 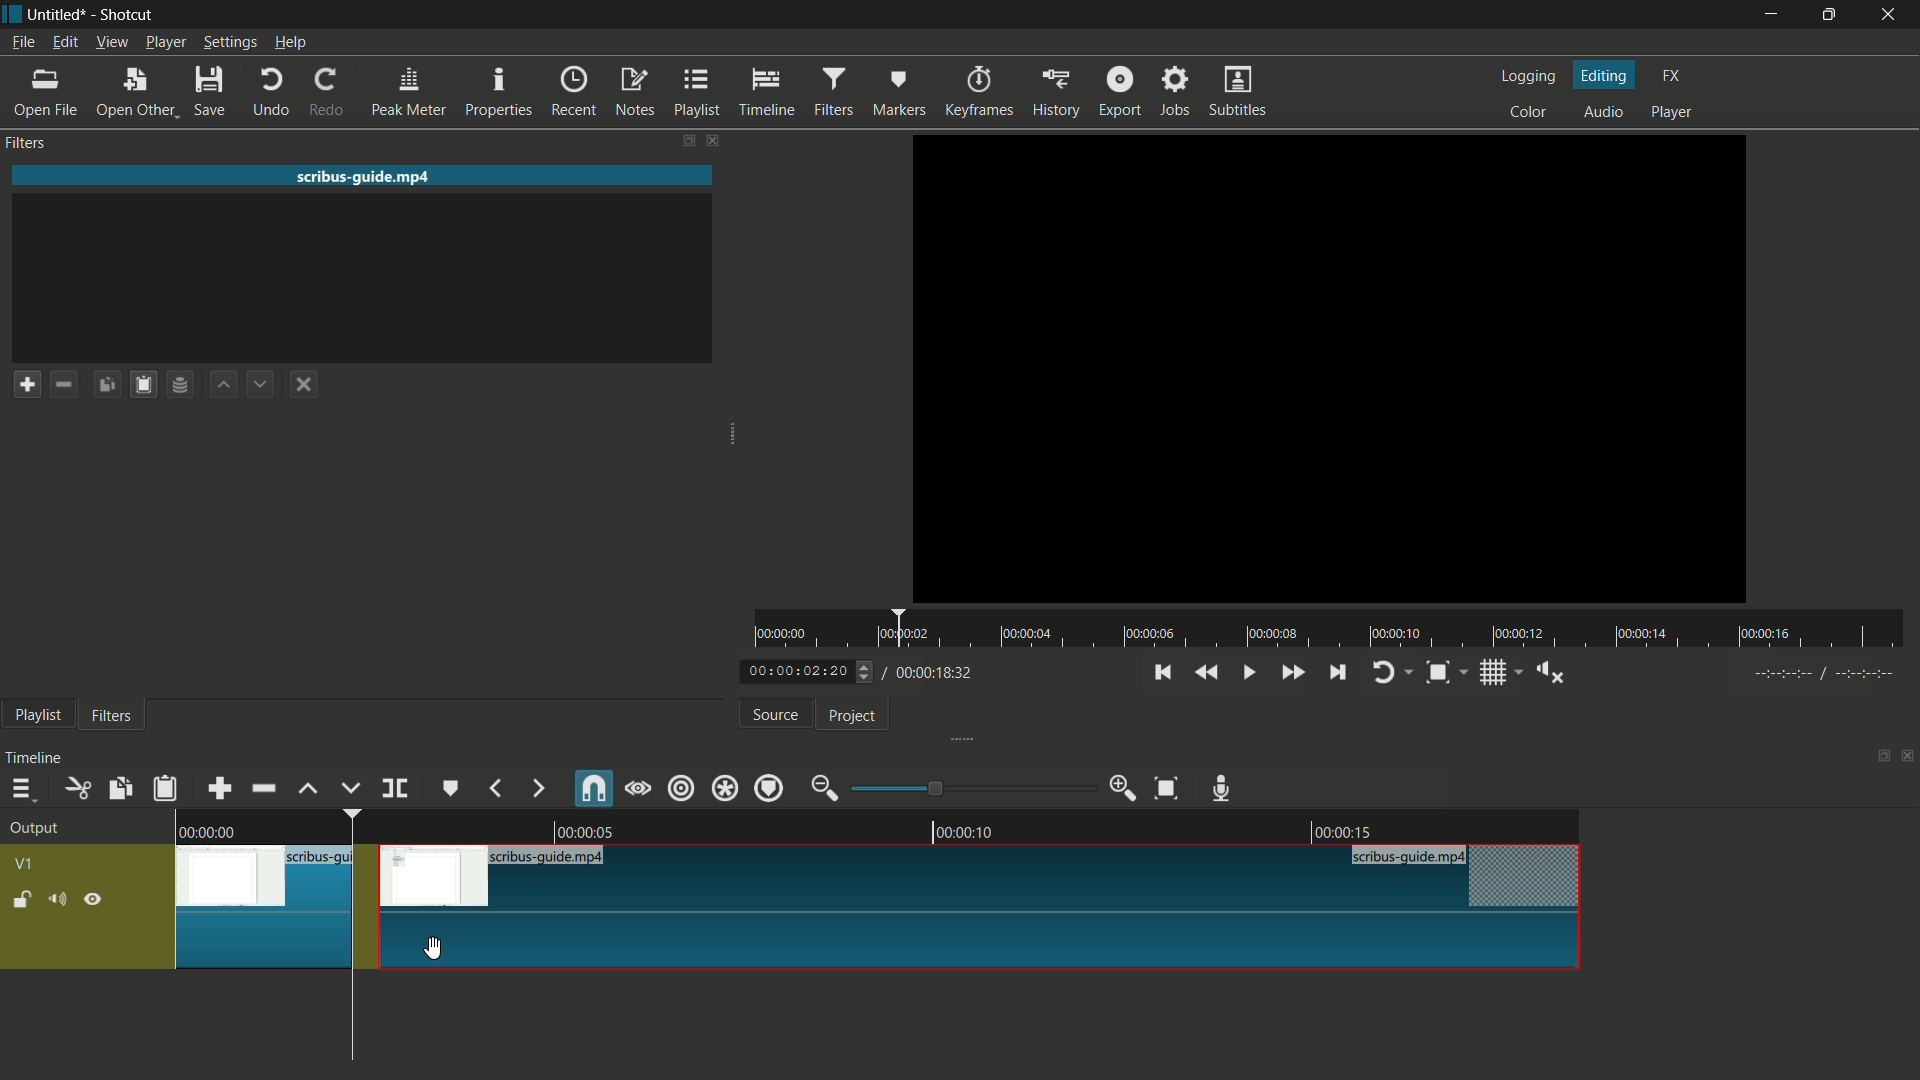 What do you see at coordinates (436, 950) in the screenshot?
I see `cursor` at bounding box center [436, 950].